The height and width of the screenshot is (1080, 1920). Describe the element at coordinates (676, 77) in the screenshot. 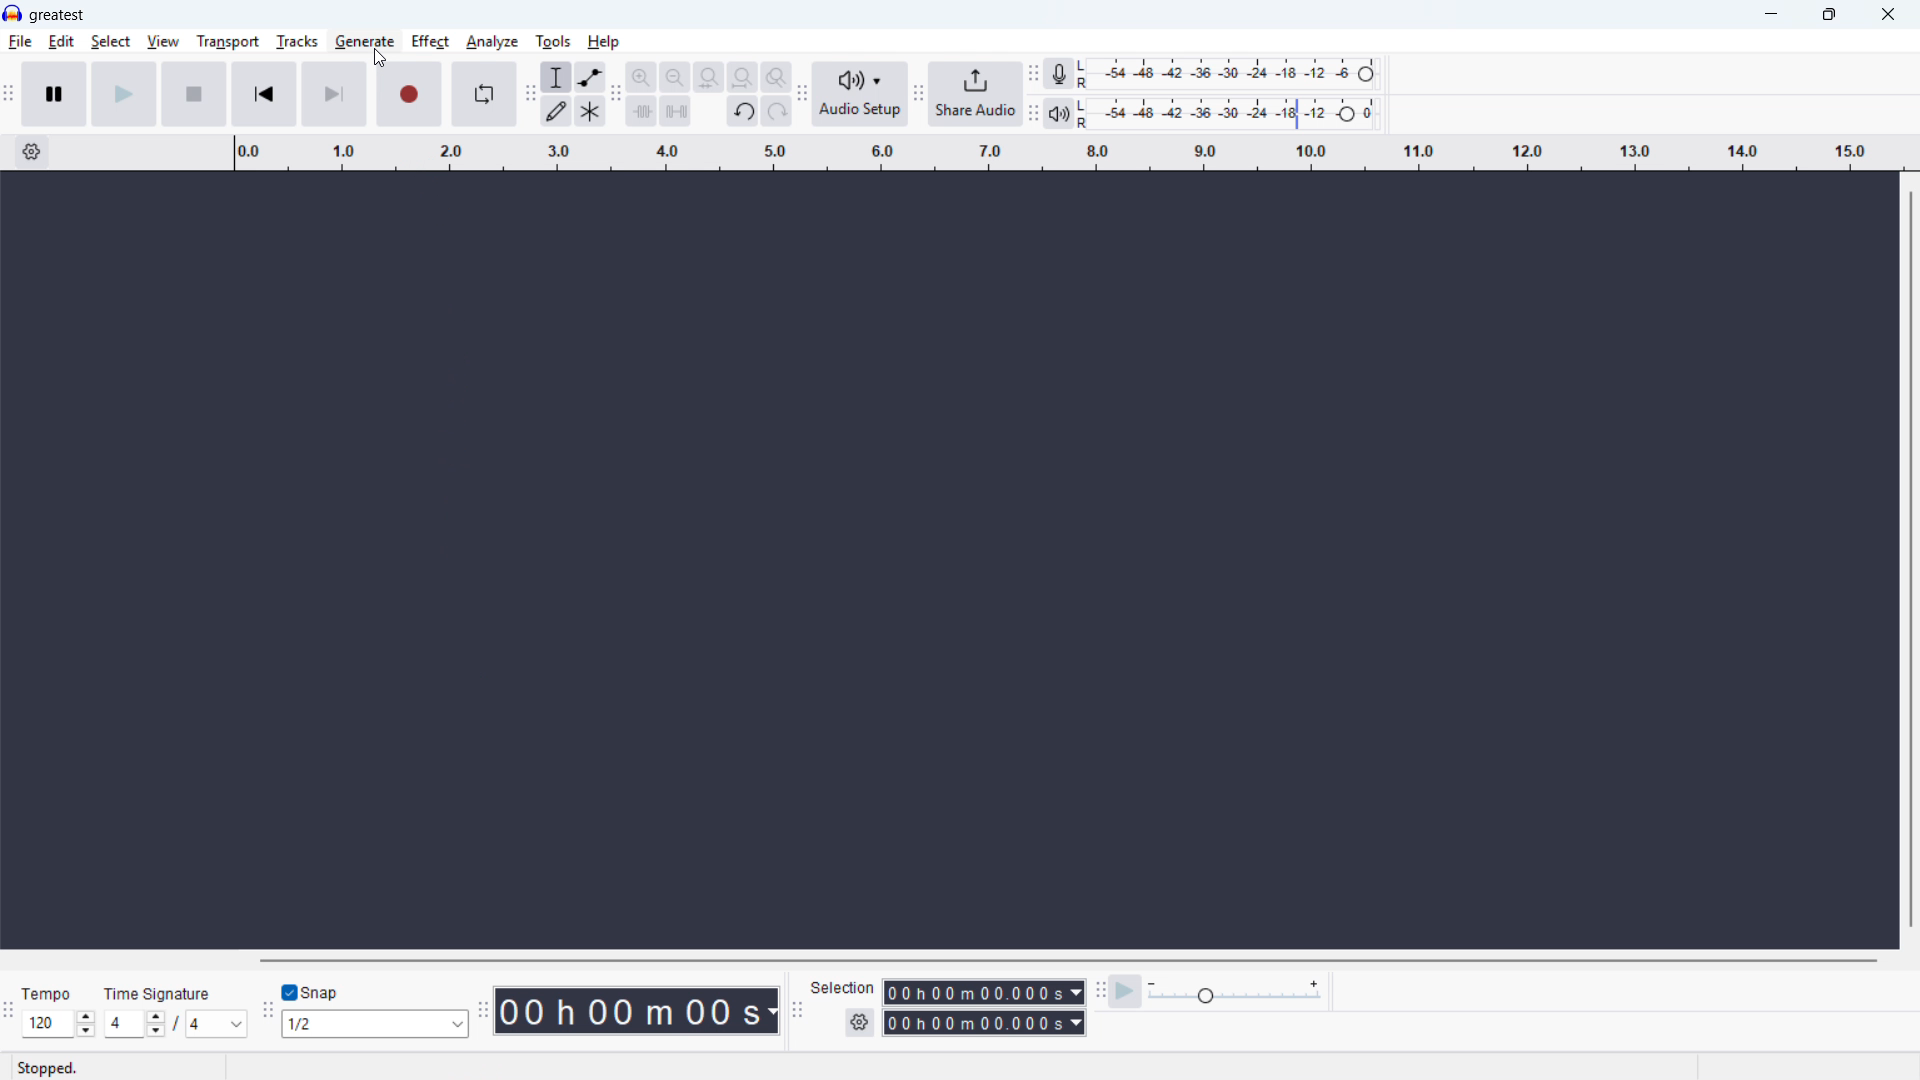

I see `zoom out` at that location.